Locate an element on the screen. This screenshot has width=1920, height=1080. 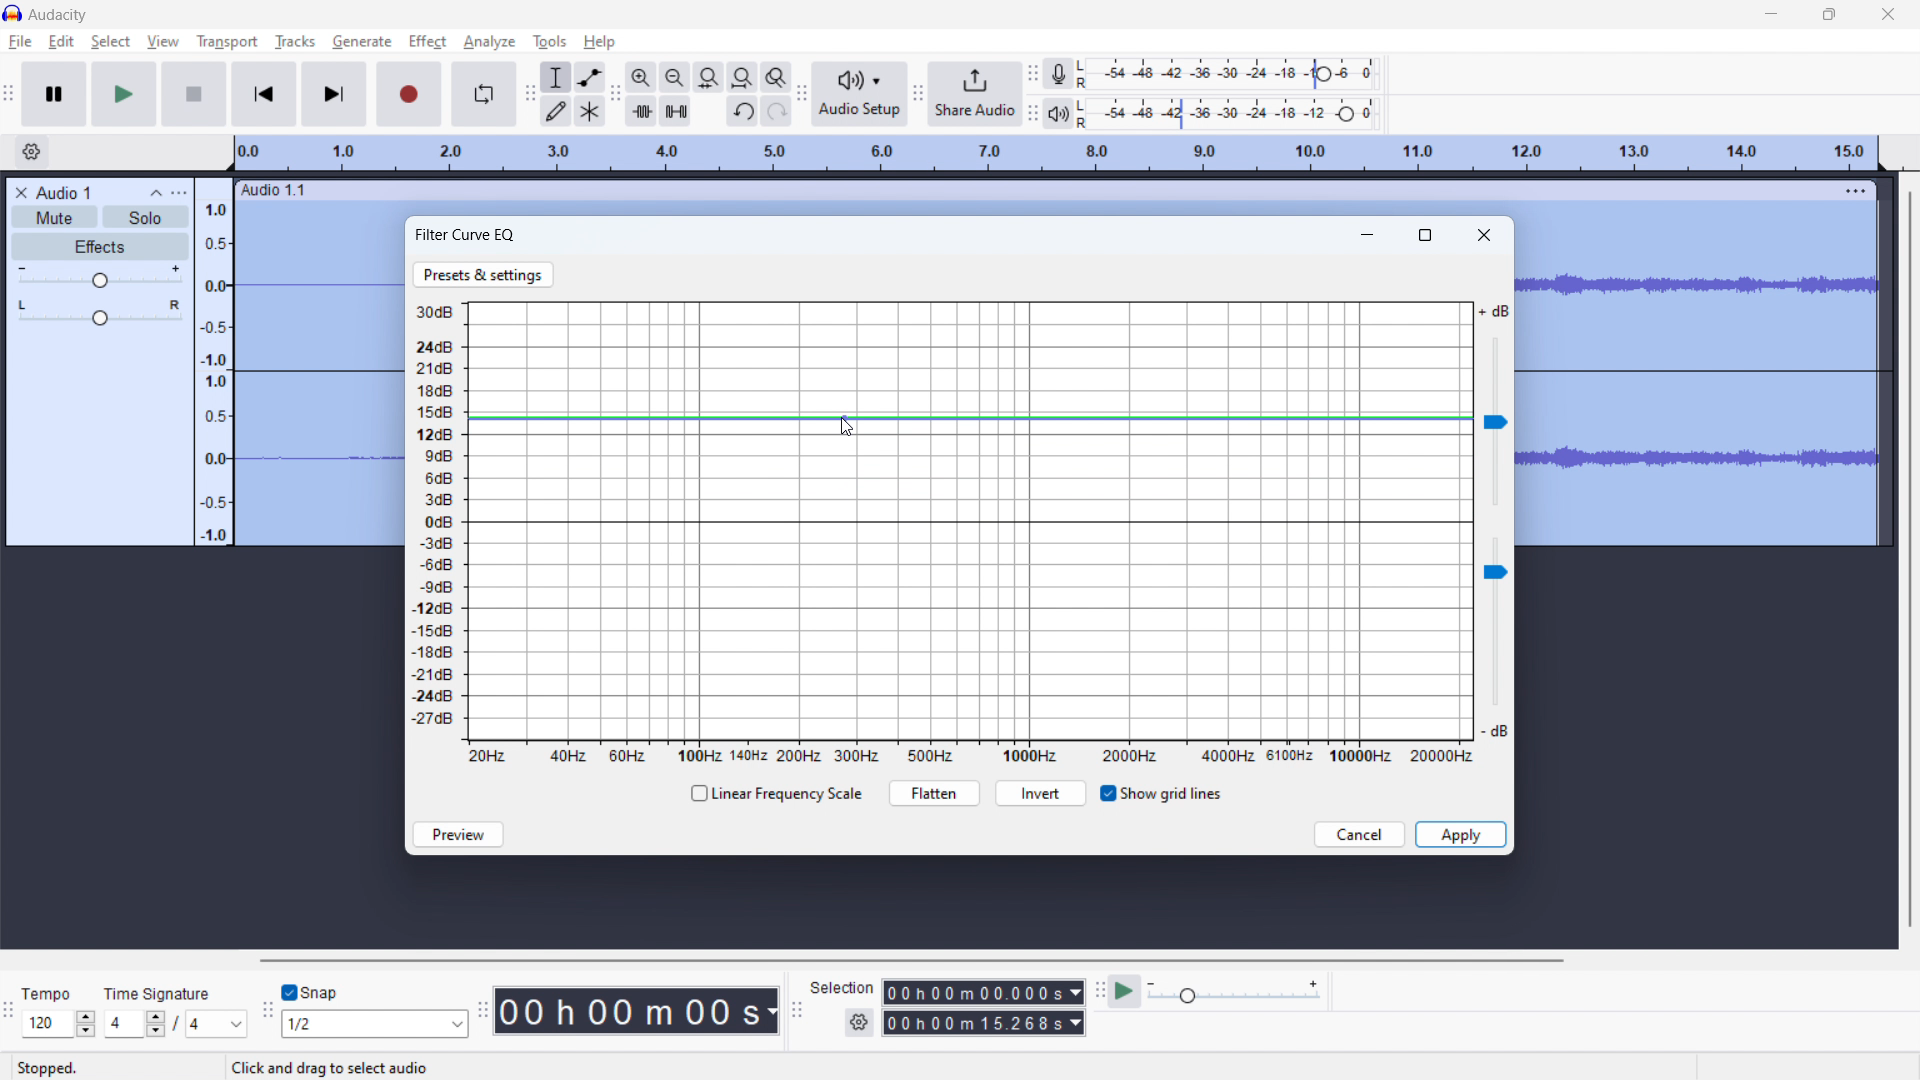
show grid lines toggle is located at coordinates (1160, 794).